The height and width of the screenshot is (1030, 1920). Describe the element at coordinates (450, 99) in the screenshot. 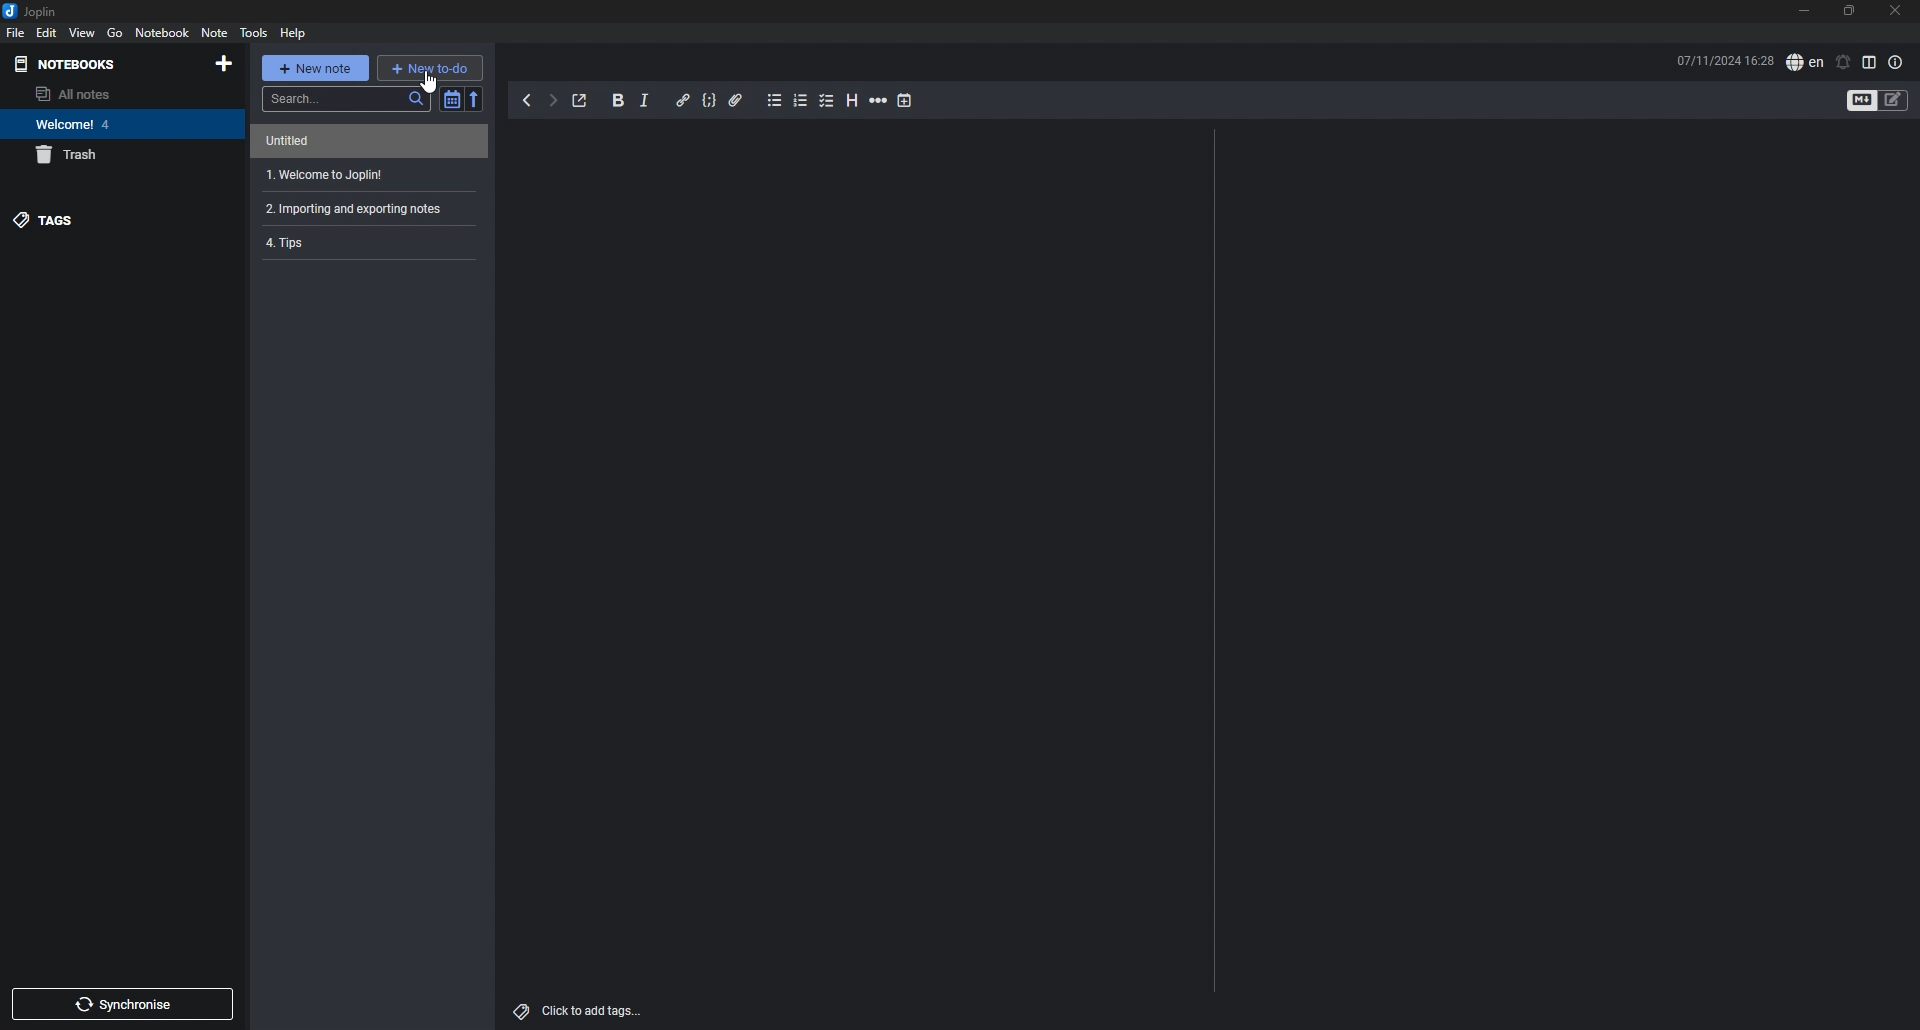

I see `toggle sort order` at that location.